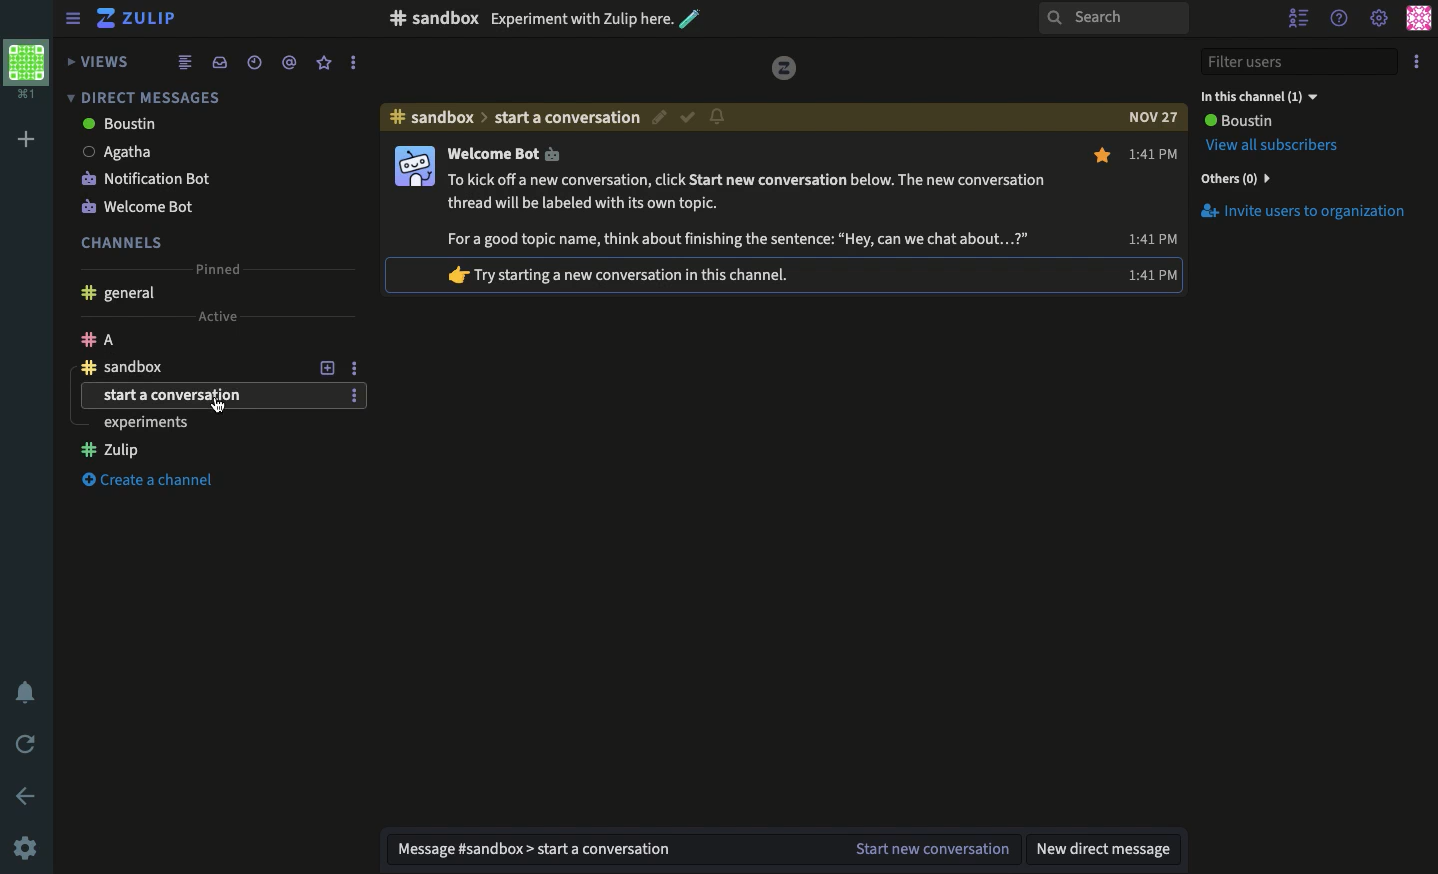 The image size is (1438, 874). What do you see at coordinates (352, 63) in the screenshot?
I see `Options` at bounding box center [352, 63].